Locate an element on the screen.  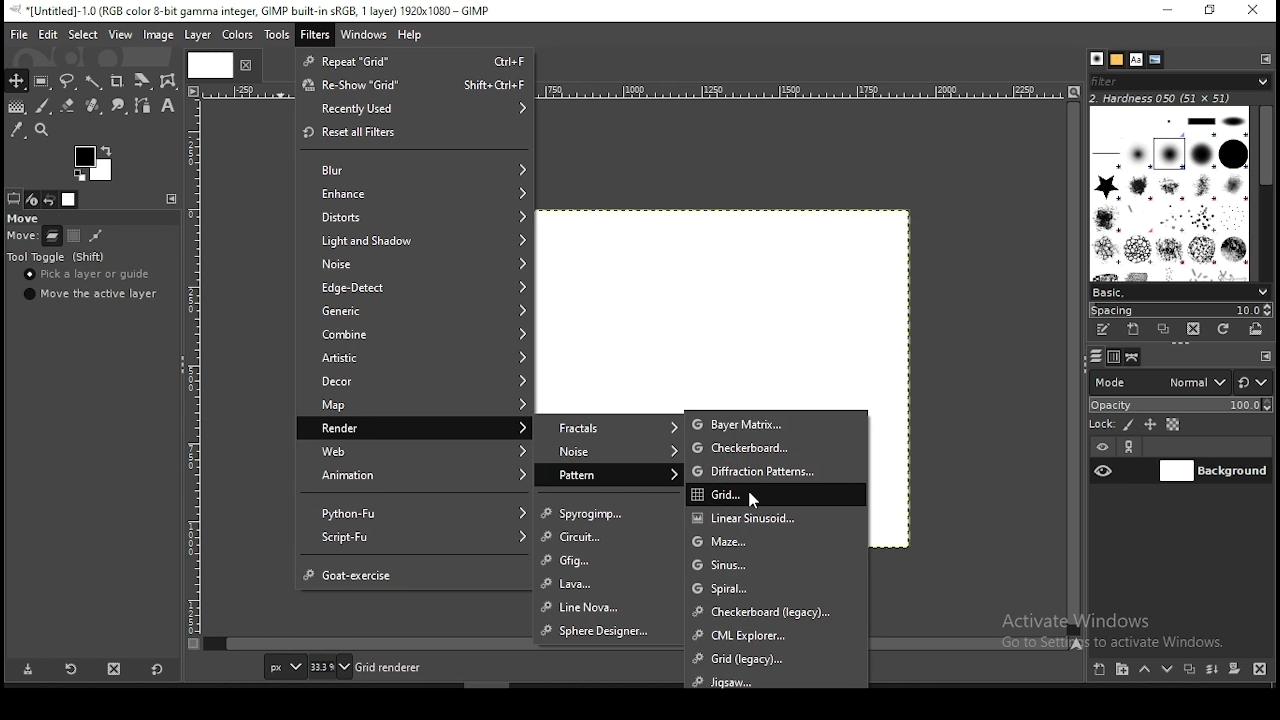
vertical scale is located at coordinates (197, 375).